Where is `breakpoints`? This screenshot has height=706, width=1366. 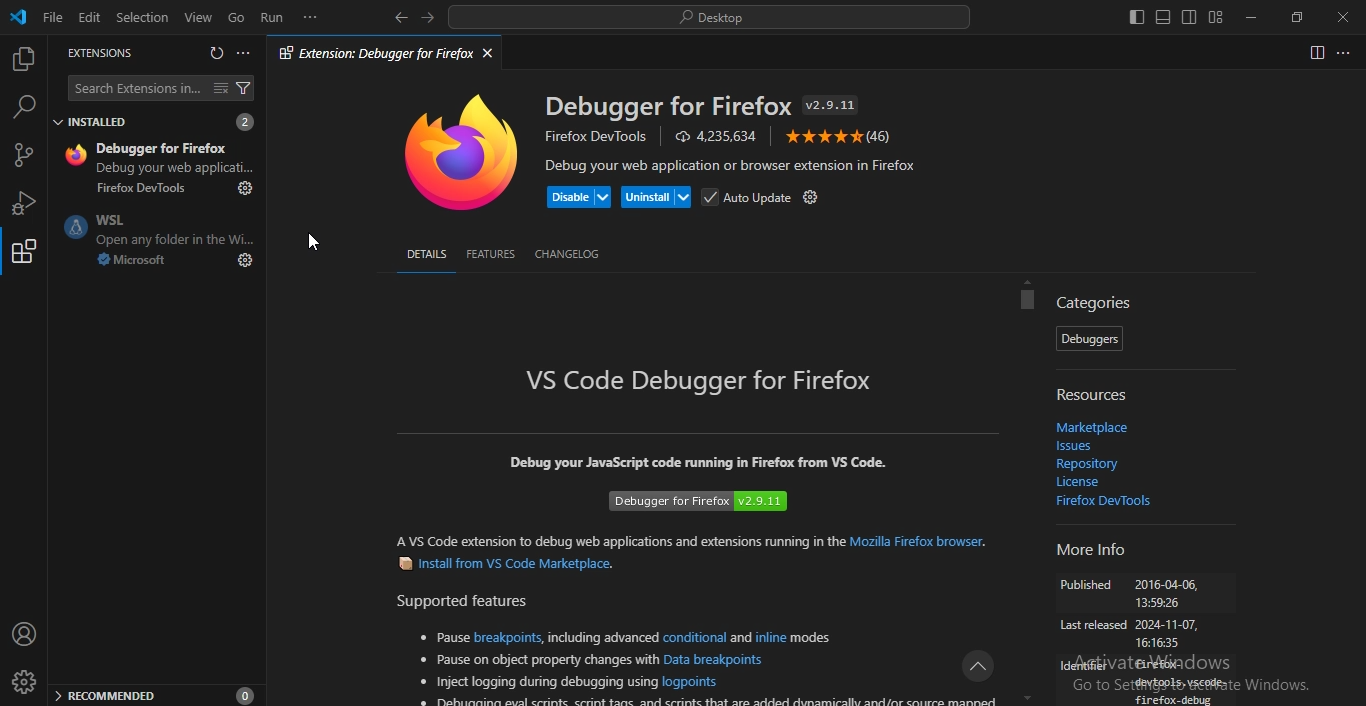 breakpoints is located at coordinates (509, 637).